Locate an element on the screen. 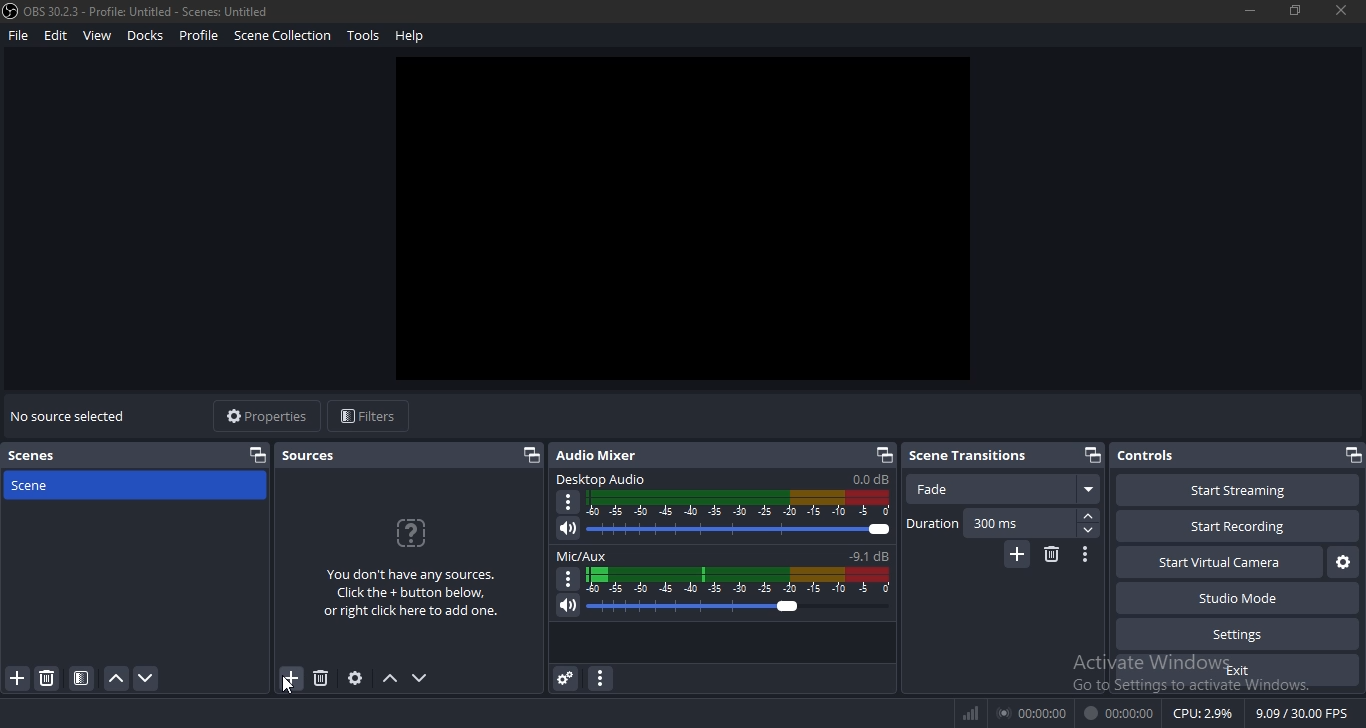 This screenshot has width=1366, height=728. text is located at coordinates (416, 569).